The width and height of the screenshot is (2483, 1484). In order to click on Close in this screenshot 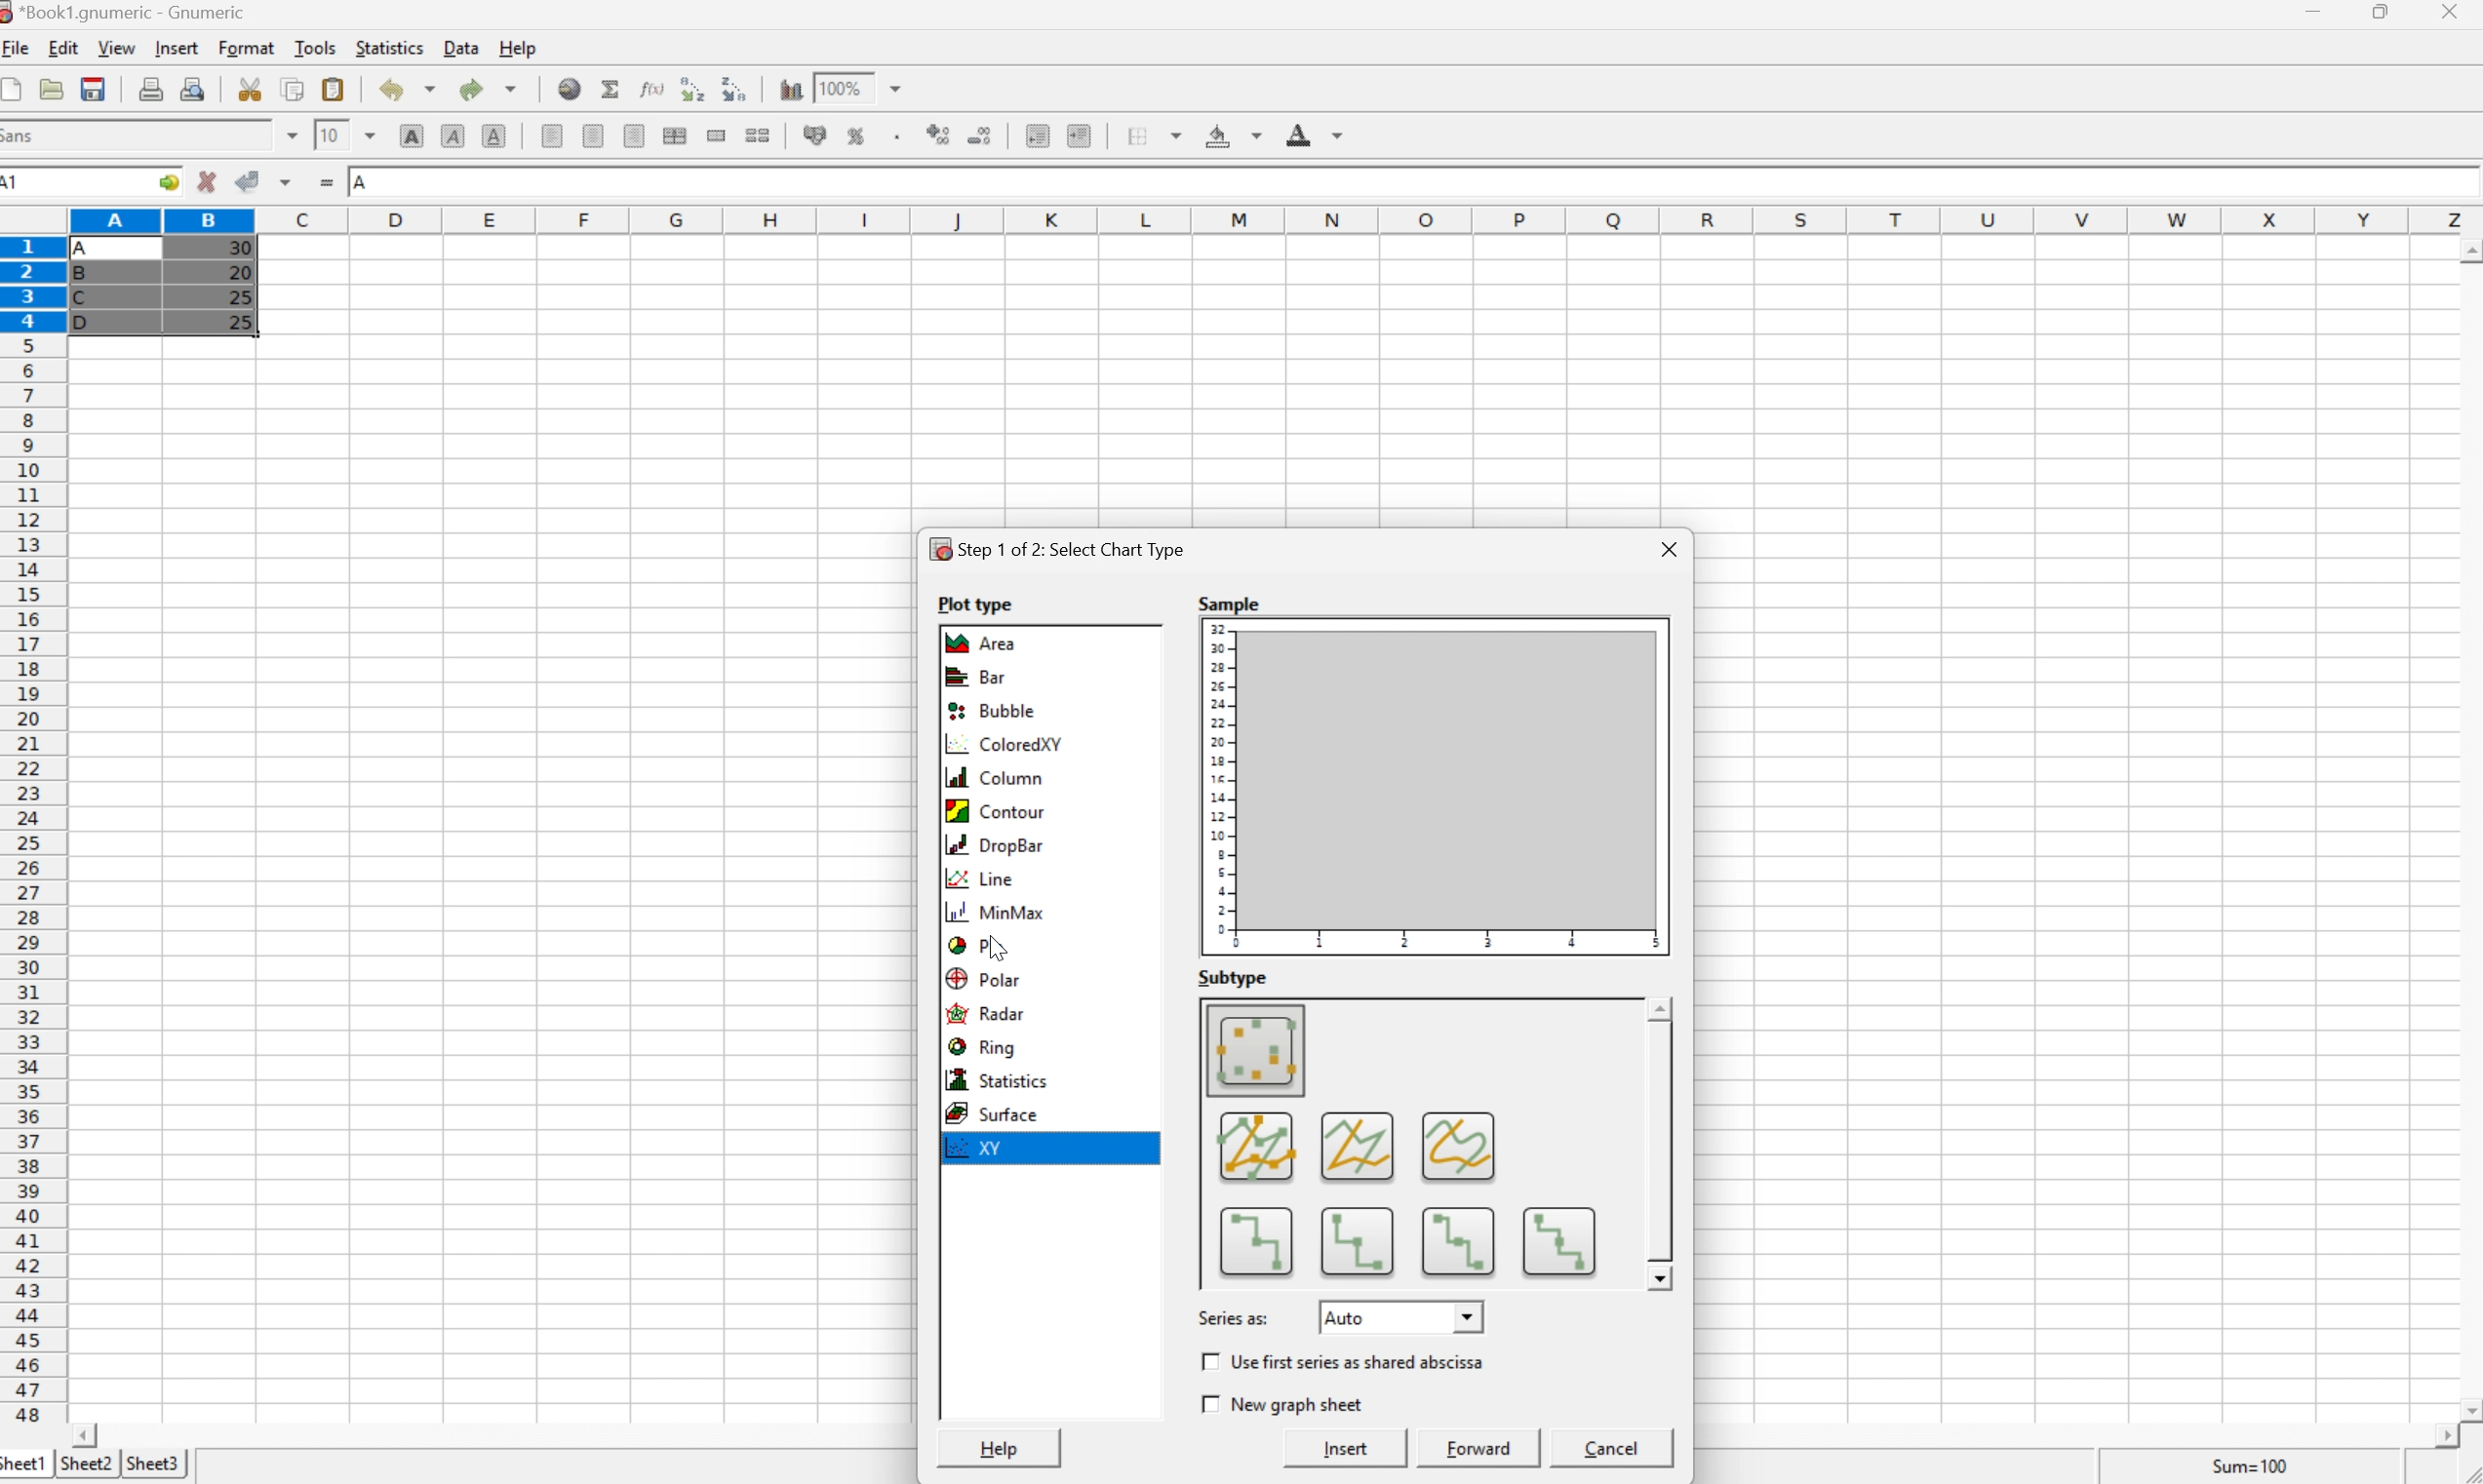, I will do `click(2452, 13)`.